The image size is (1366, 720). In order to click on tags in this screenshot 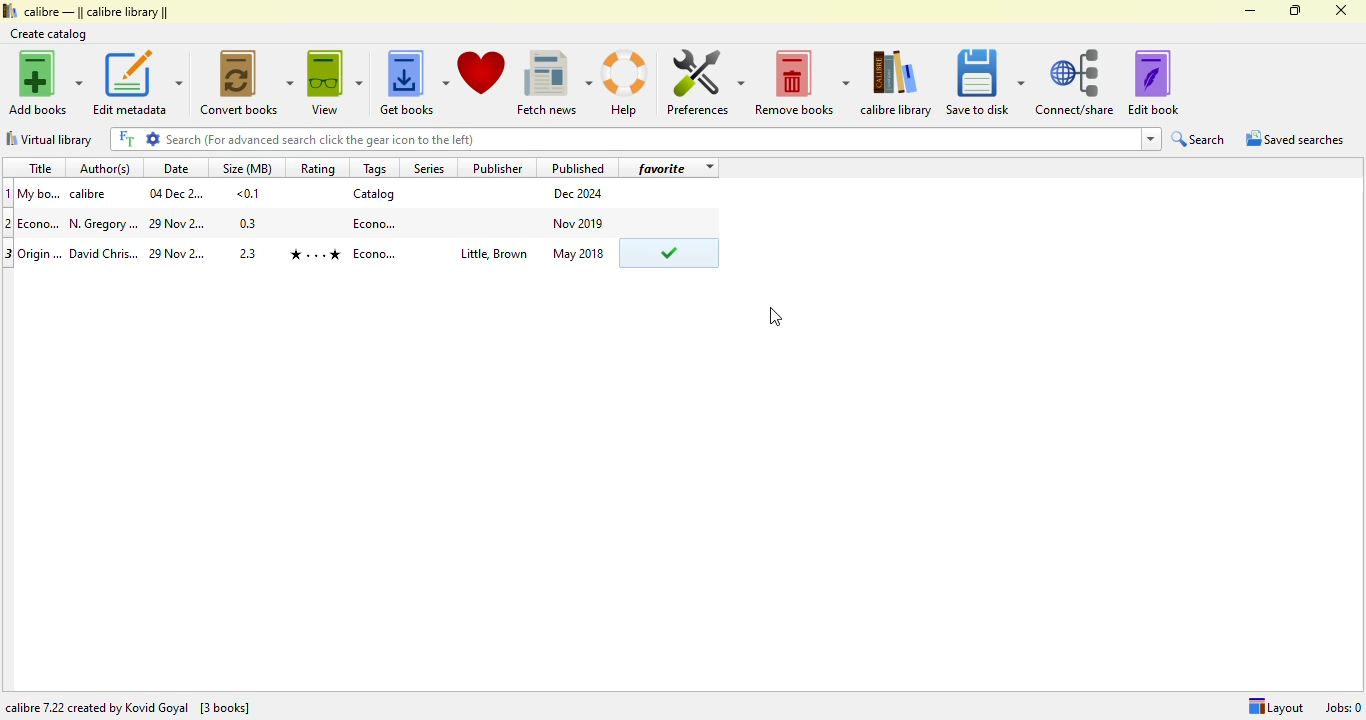, I will do `click(375, 168)`.